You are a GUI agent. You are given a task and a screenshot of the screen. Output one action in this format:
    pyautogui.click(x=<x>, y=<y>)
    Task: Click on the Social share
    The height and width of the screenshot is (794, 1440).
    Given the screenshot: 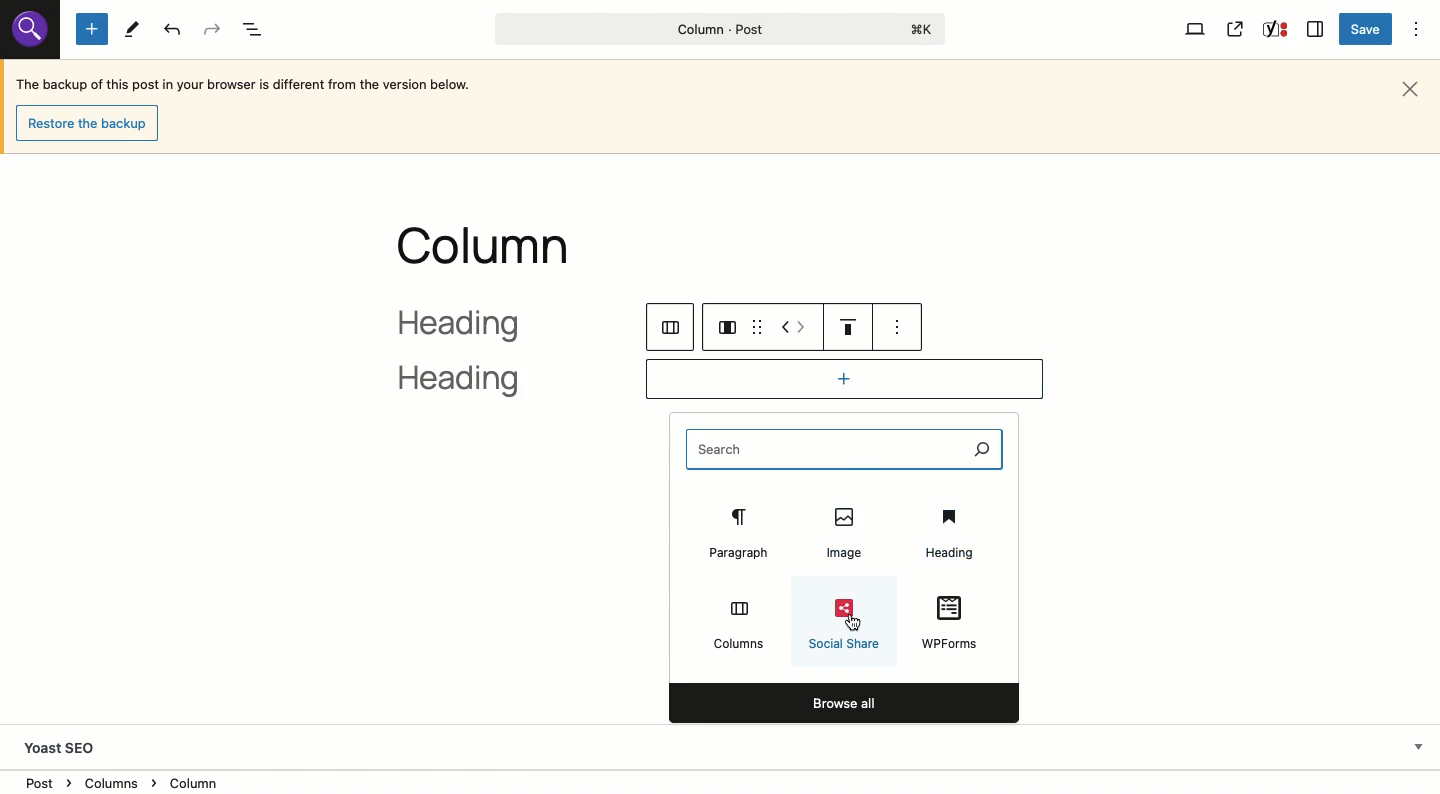 What is the action you would take?
    pyautogui.click(x=840, y=620)
    